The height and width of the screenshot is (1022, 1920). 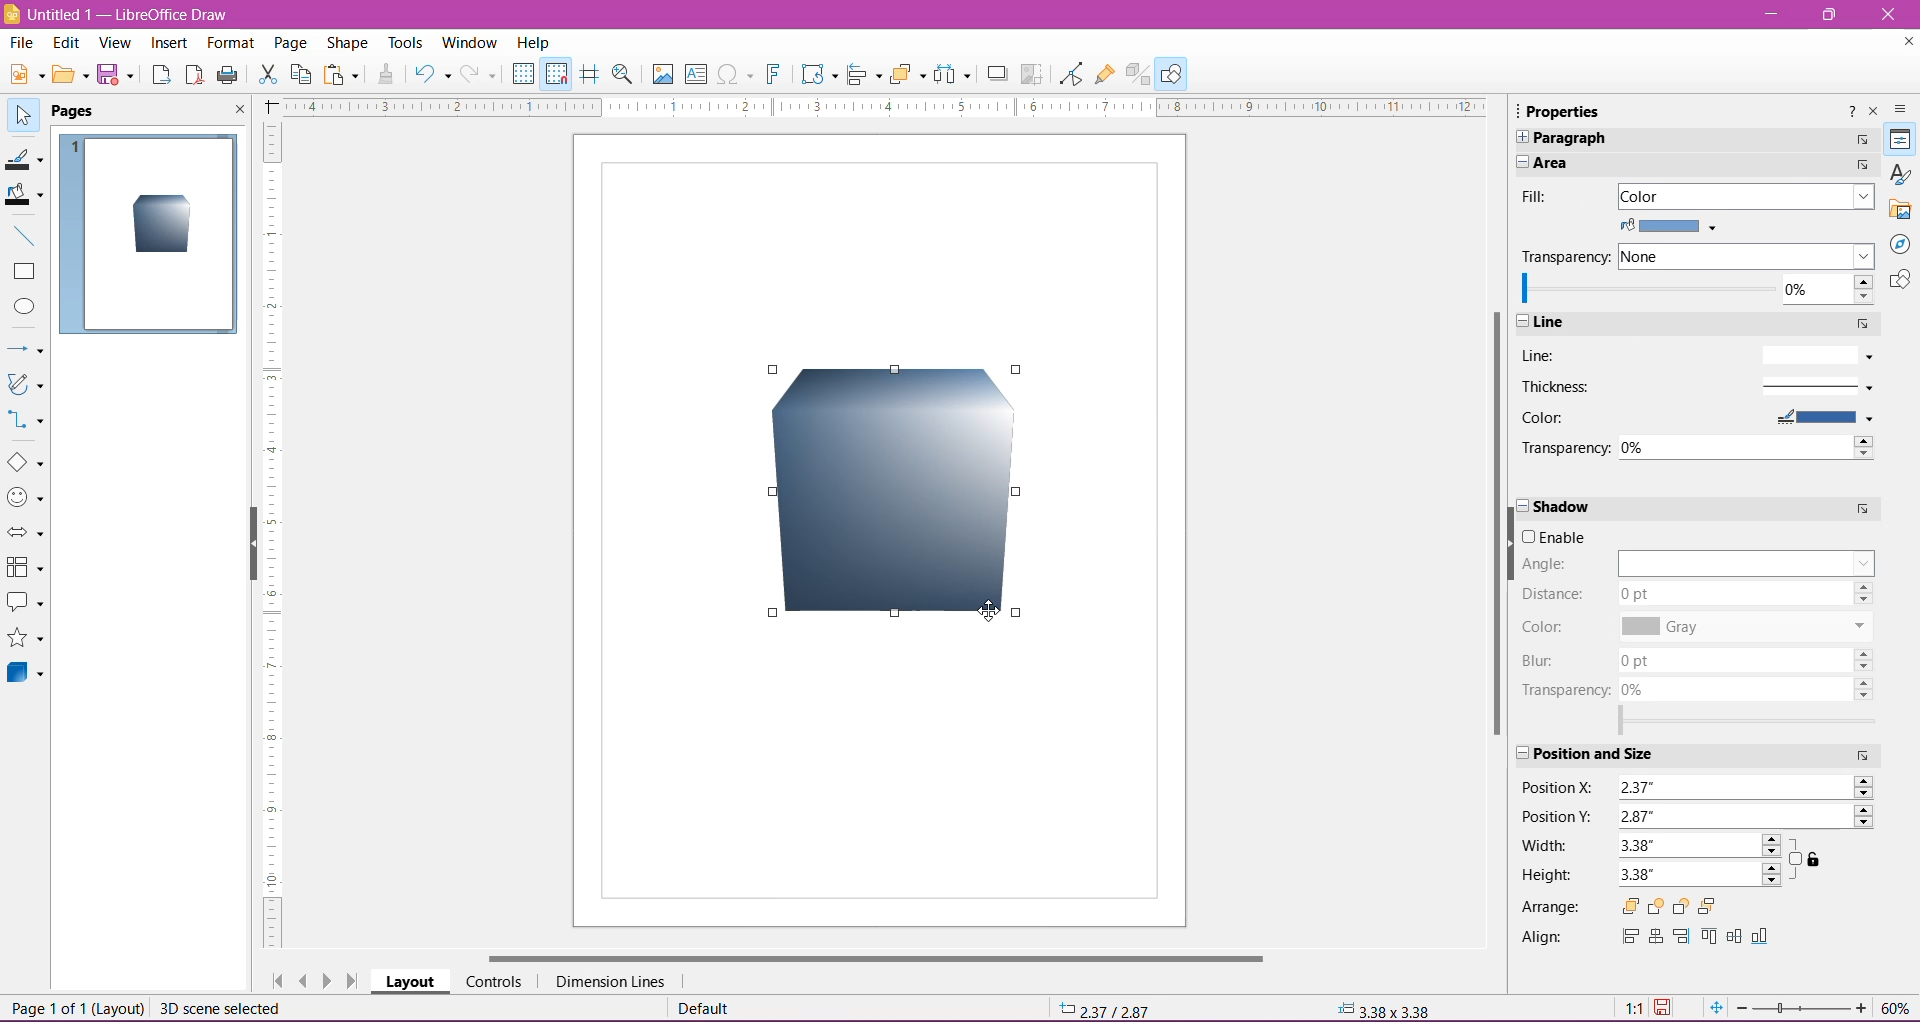 I want to click on Transparency, so click(x=1561, y=447).